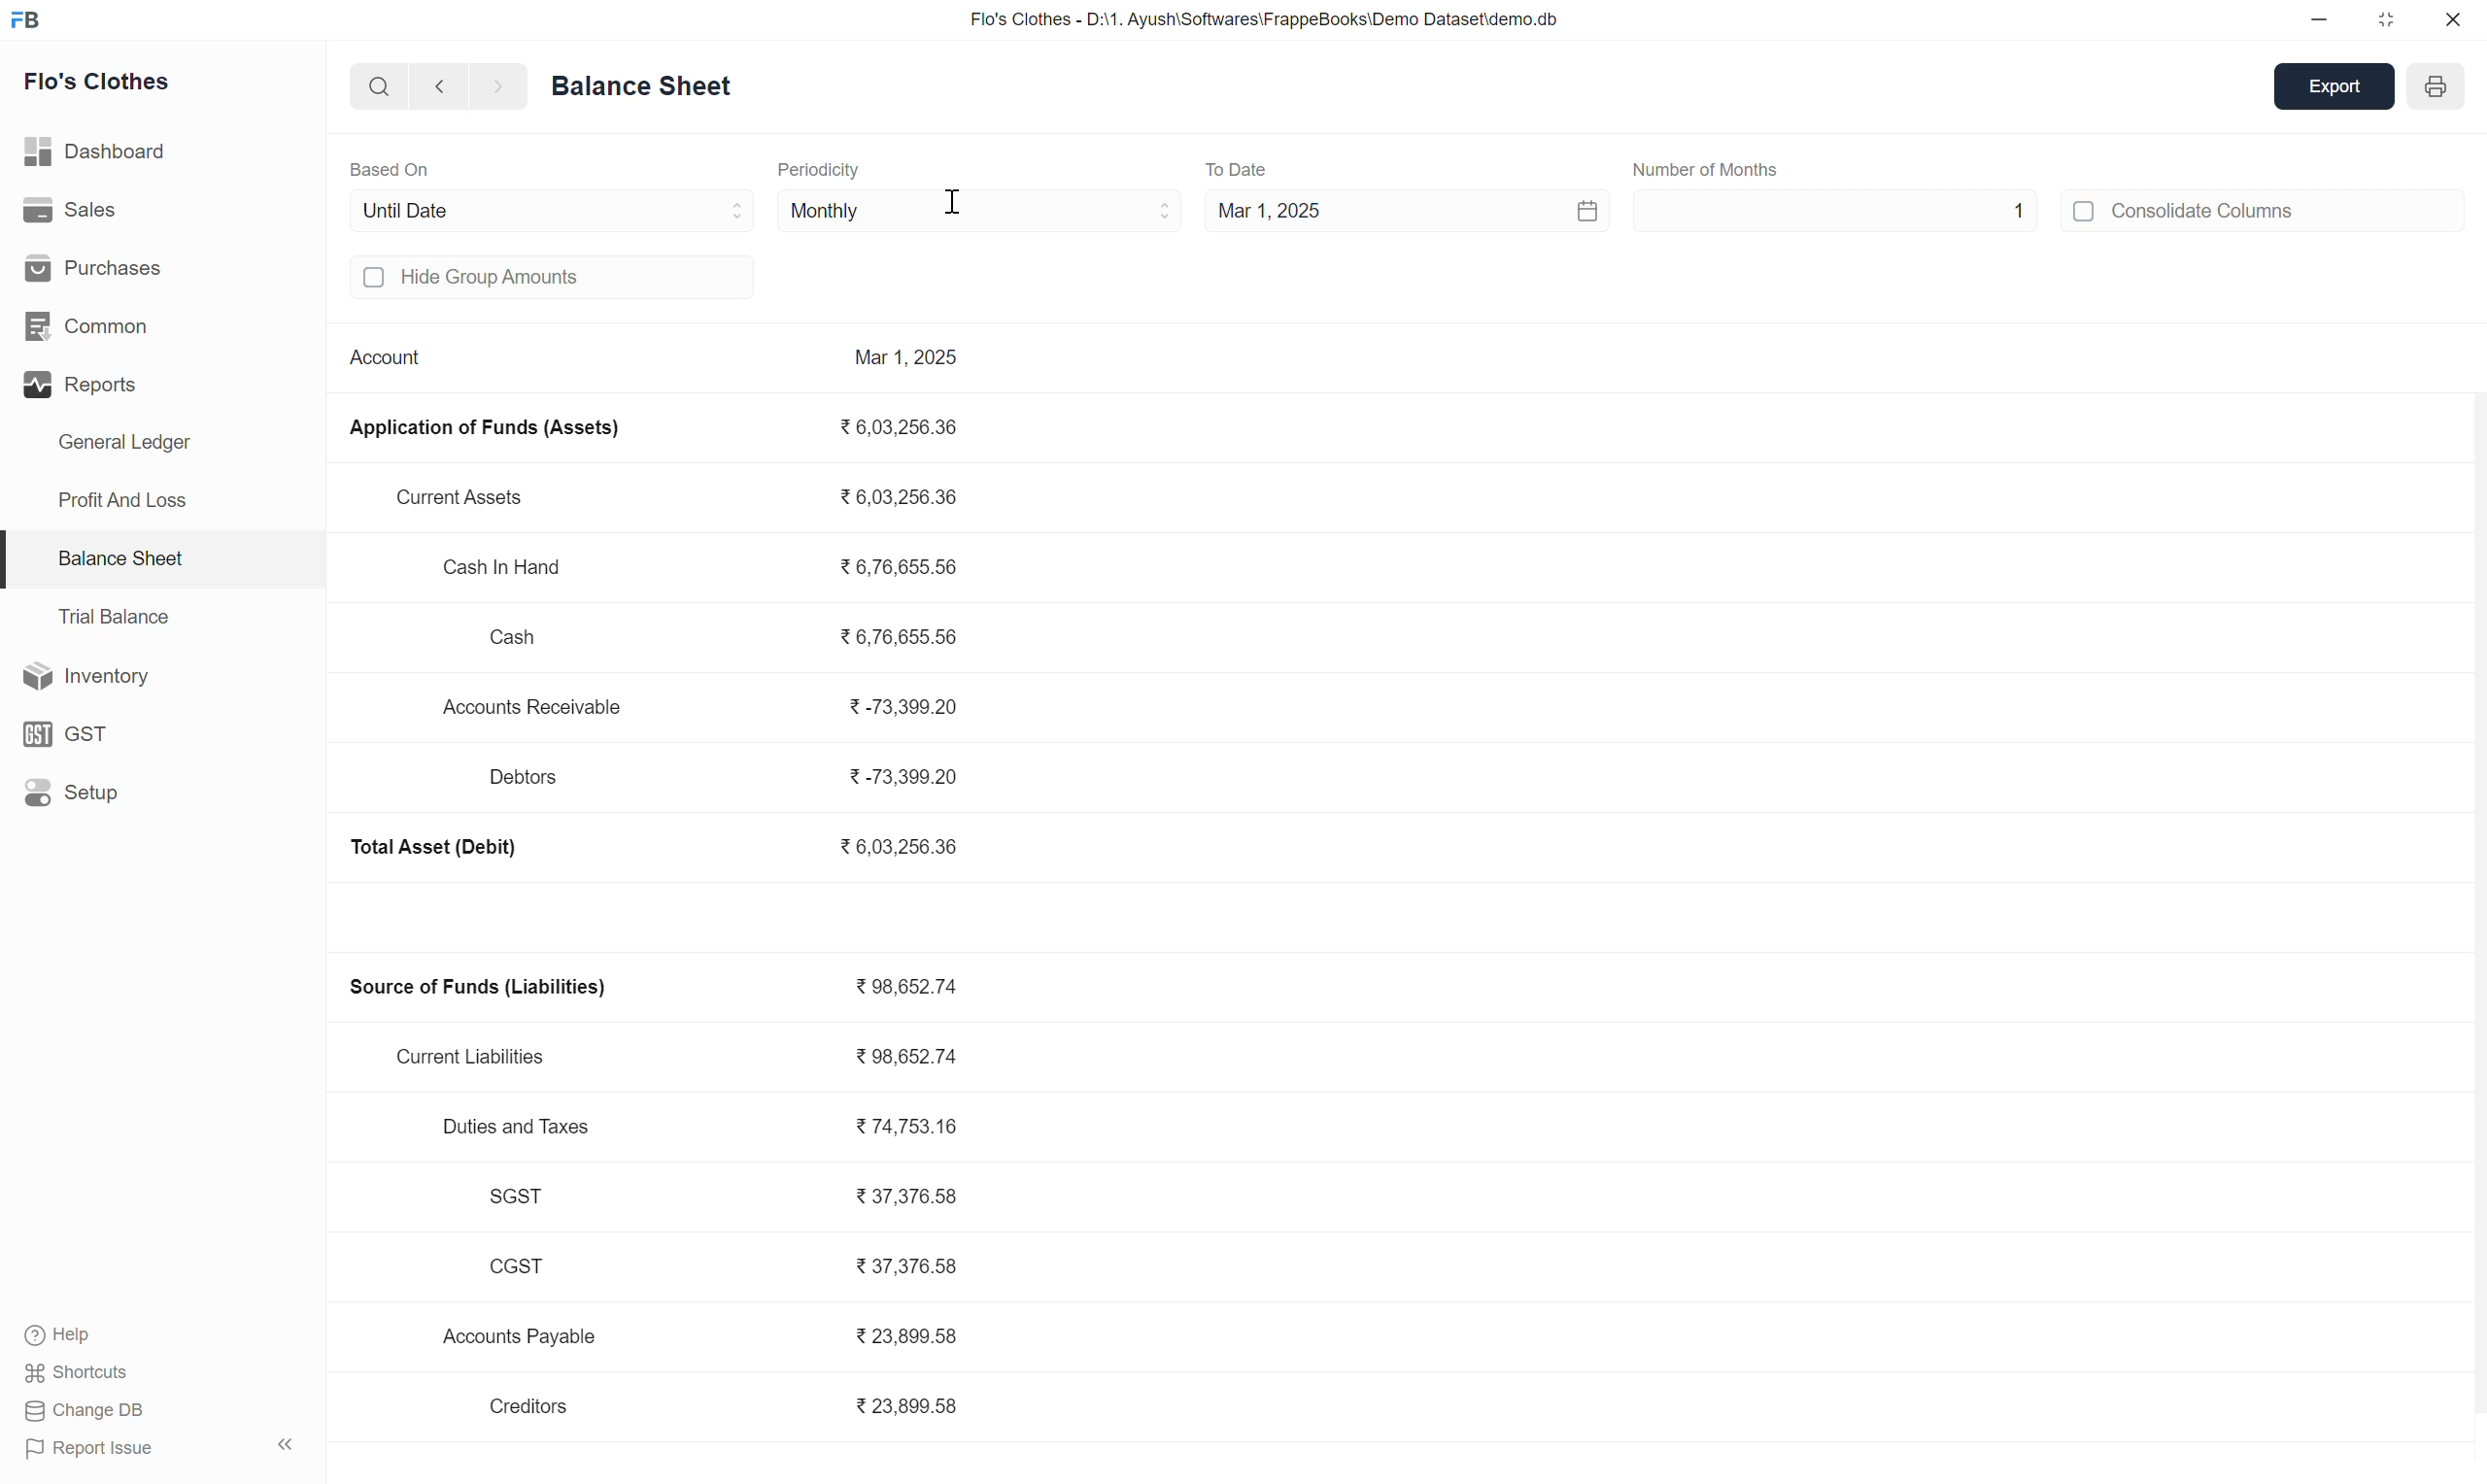 Image resolution: width=2487 pixels, height=1484 pixels. I want to click on Hide Group Amounts, so click(514, 280).